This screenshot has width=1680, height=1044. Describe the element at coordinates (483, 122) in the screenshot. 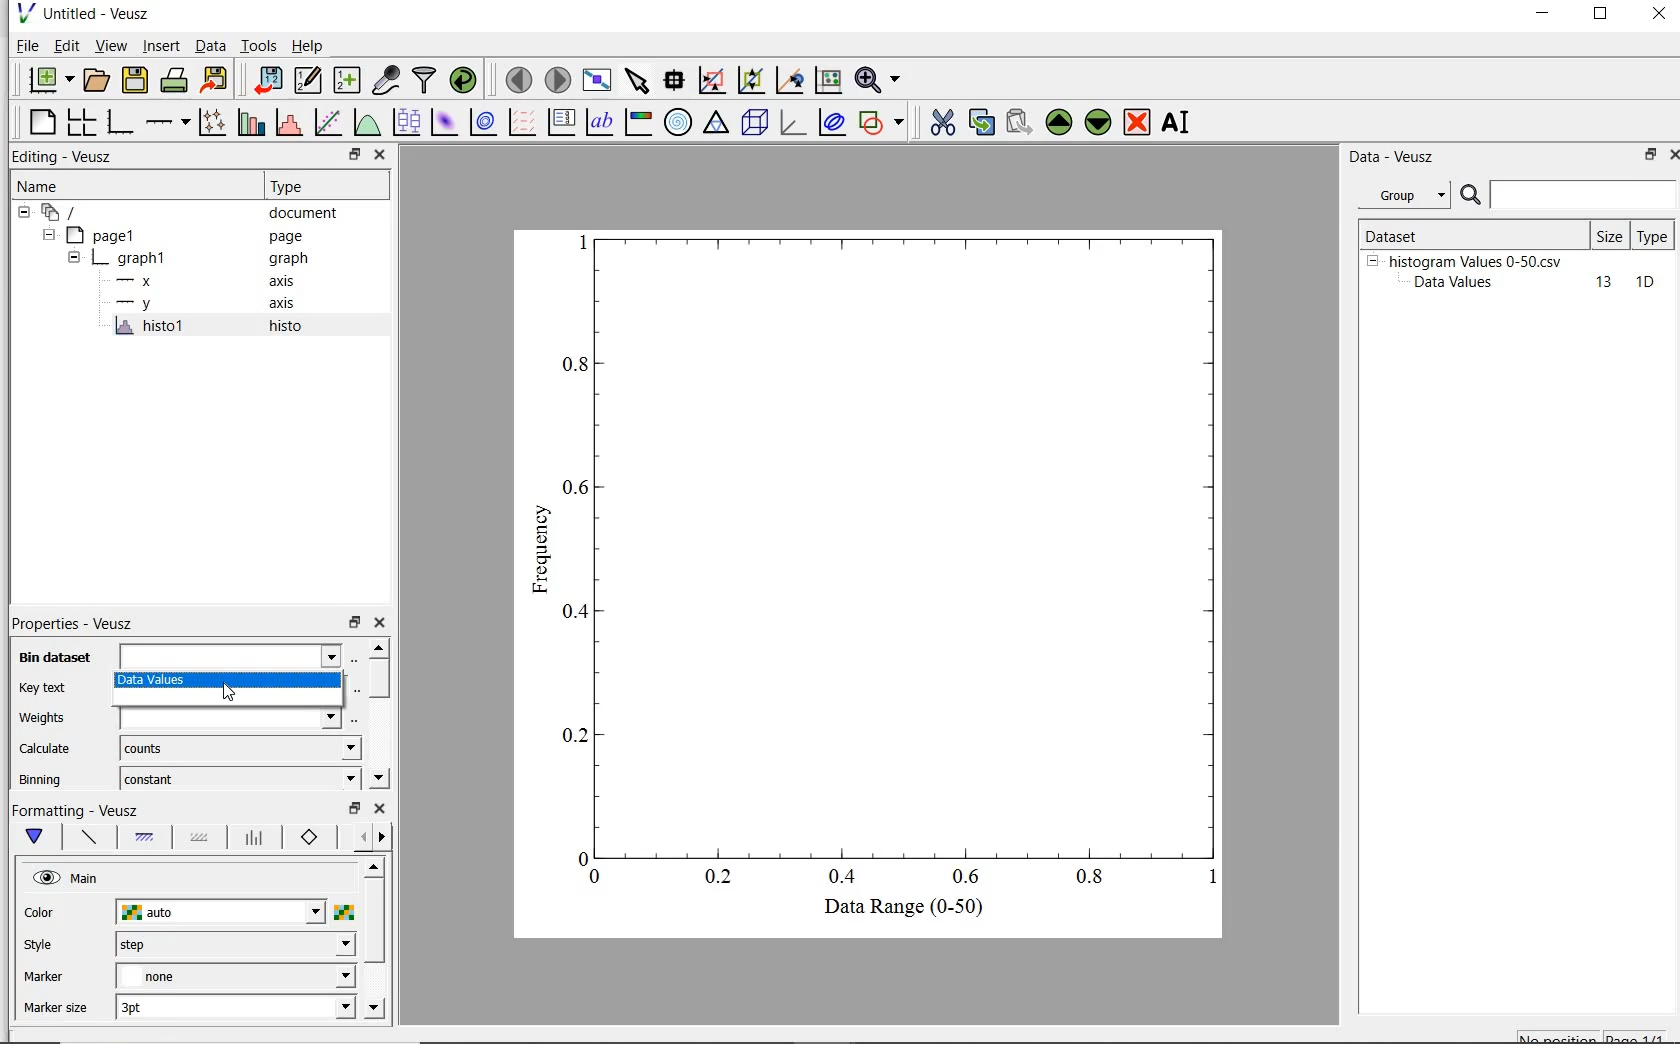

I see `plot 2d dataset as contours` at that location.